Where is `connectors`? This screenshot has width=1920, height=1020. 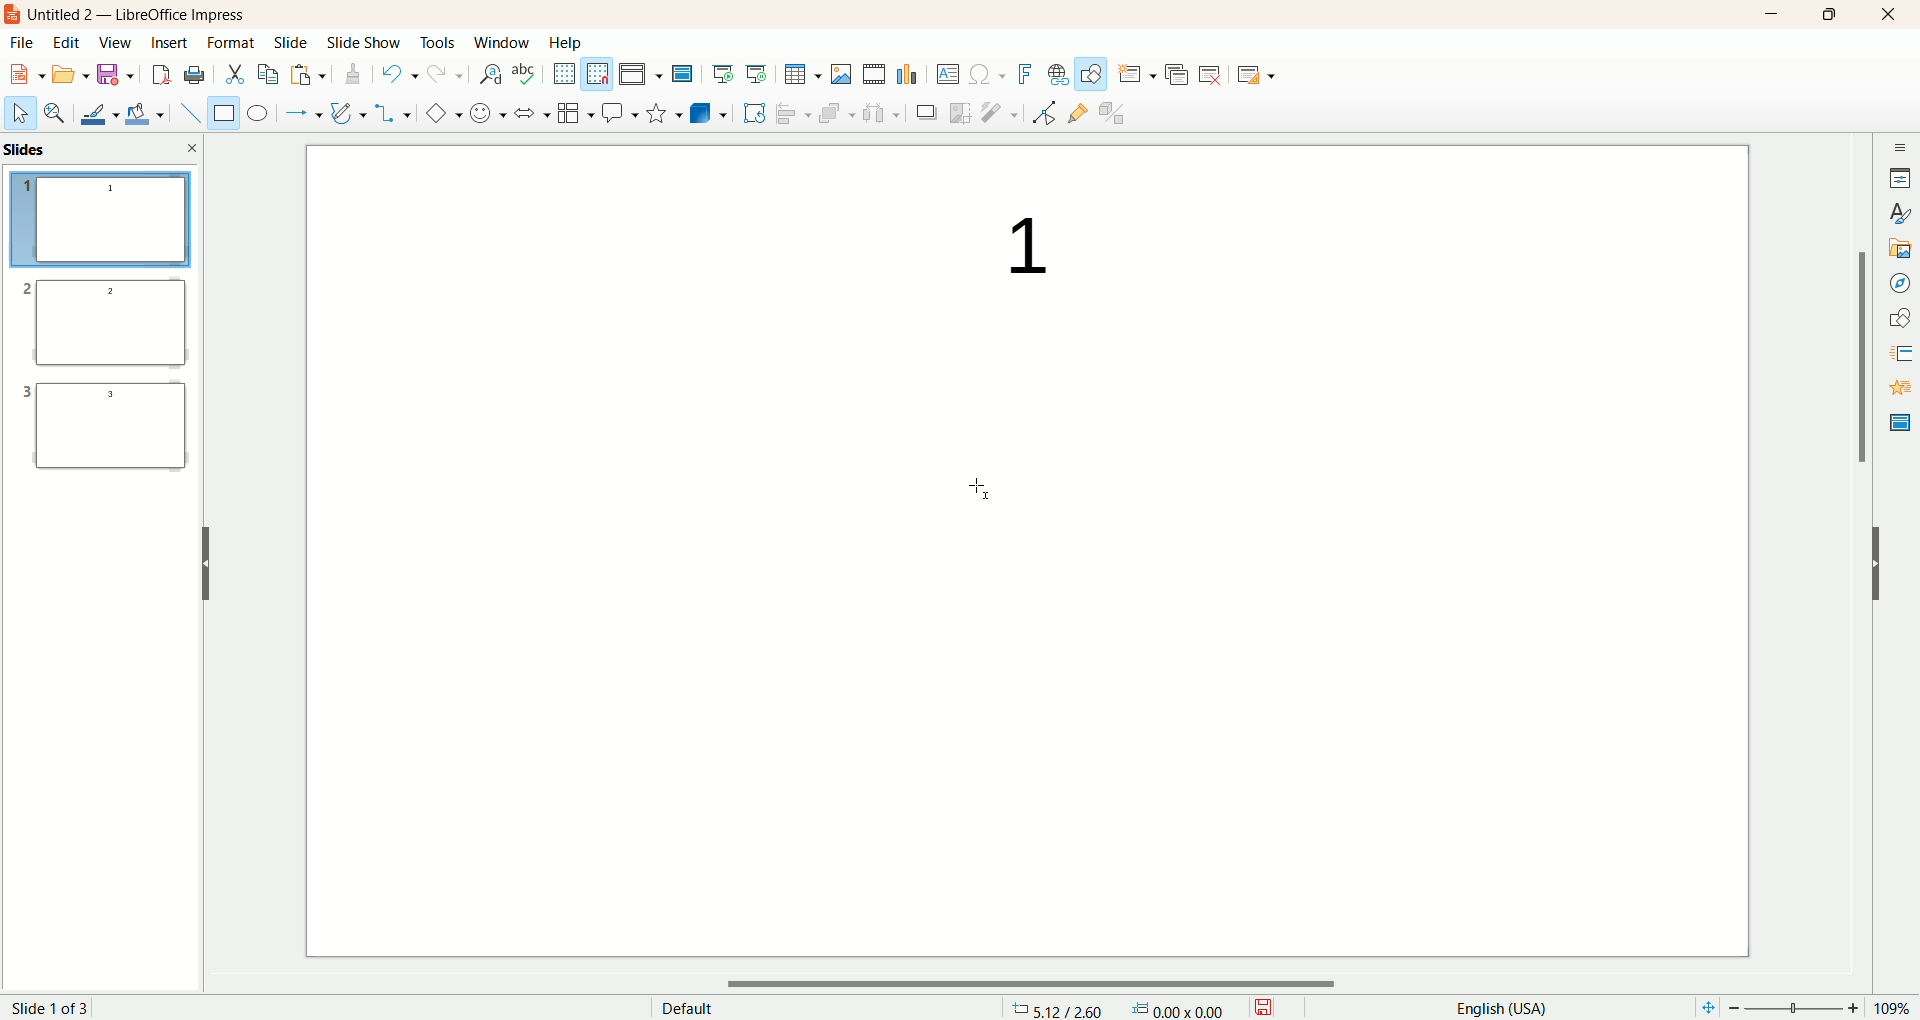
connectors is located at coordinates (393, 113).